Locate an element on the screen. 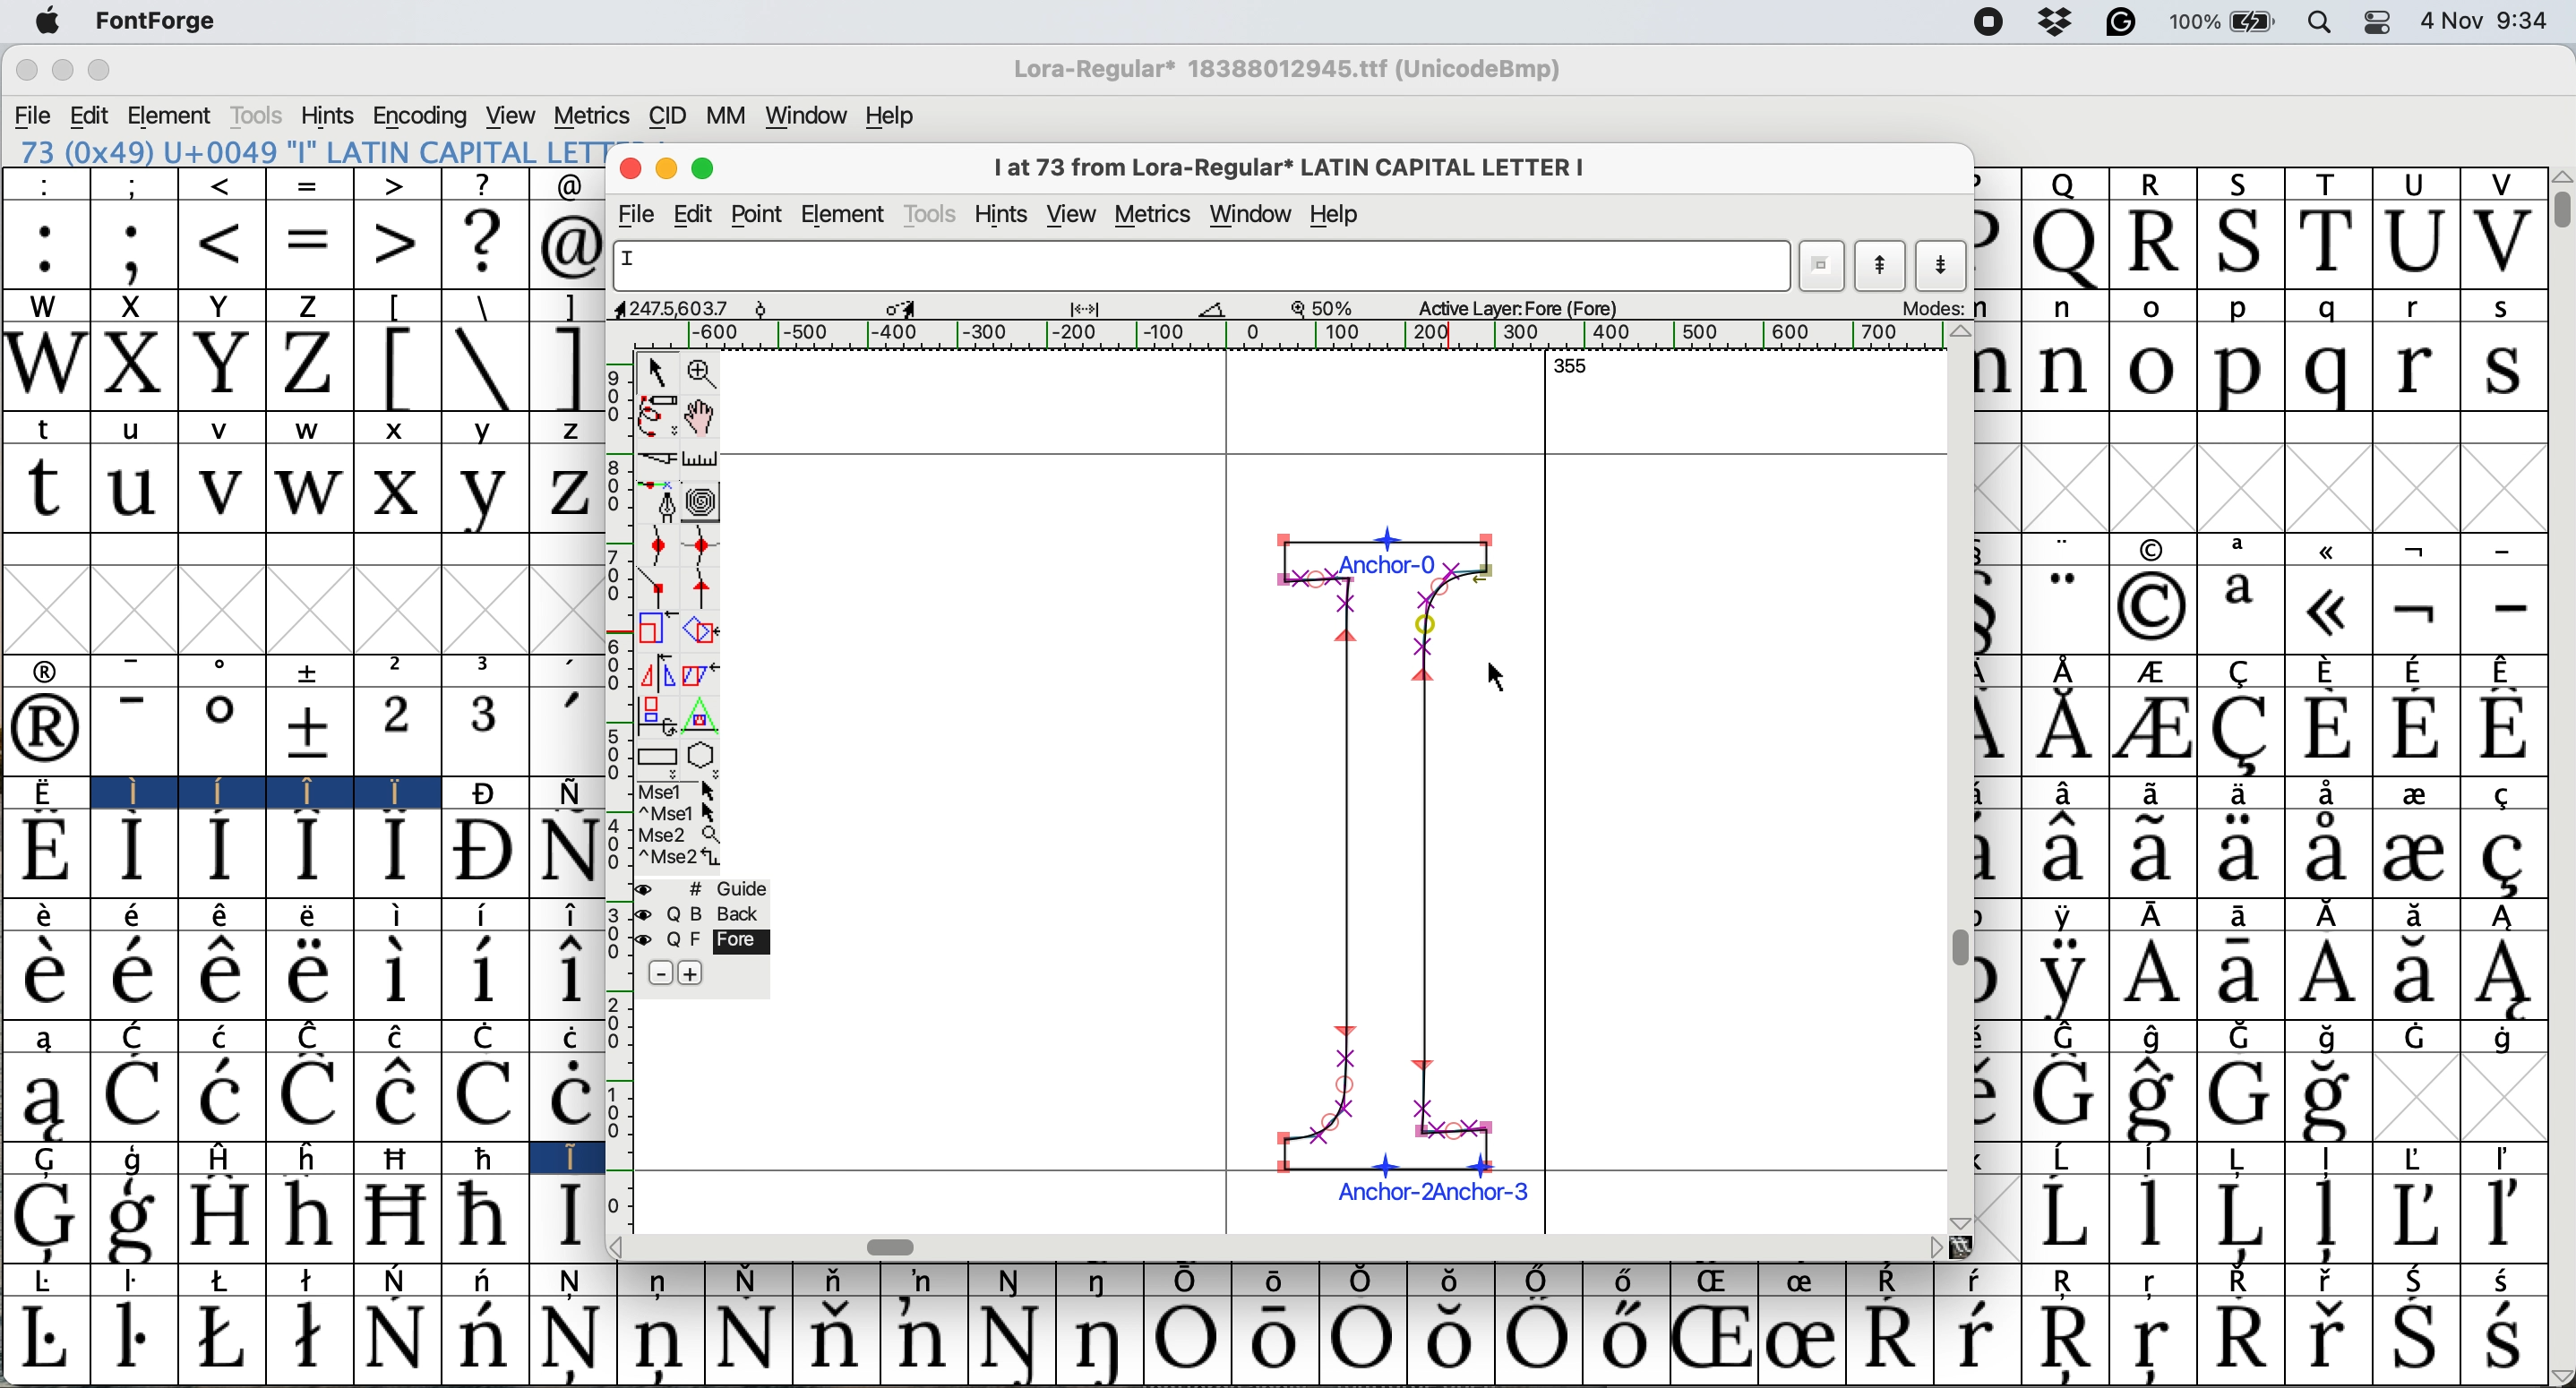 Image resolution: width=2576 pixels, height=1388 pixels. u is located at coordinates (133, 432).